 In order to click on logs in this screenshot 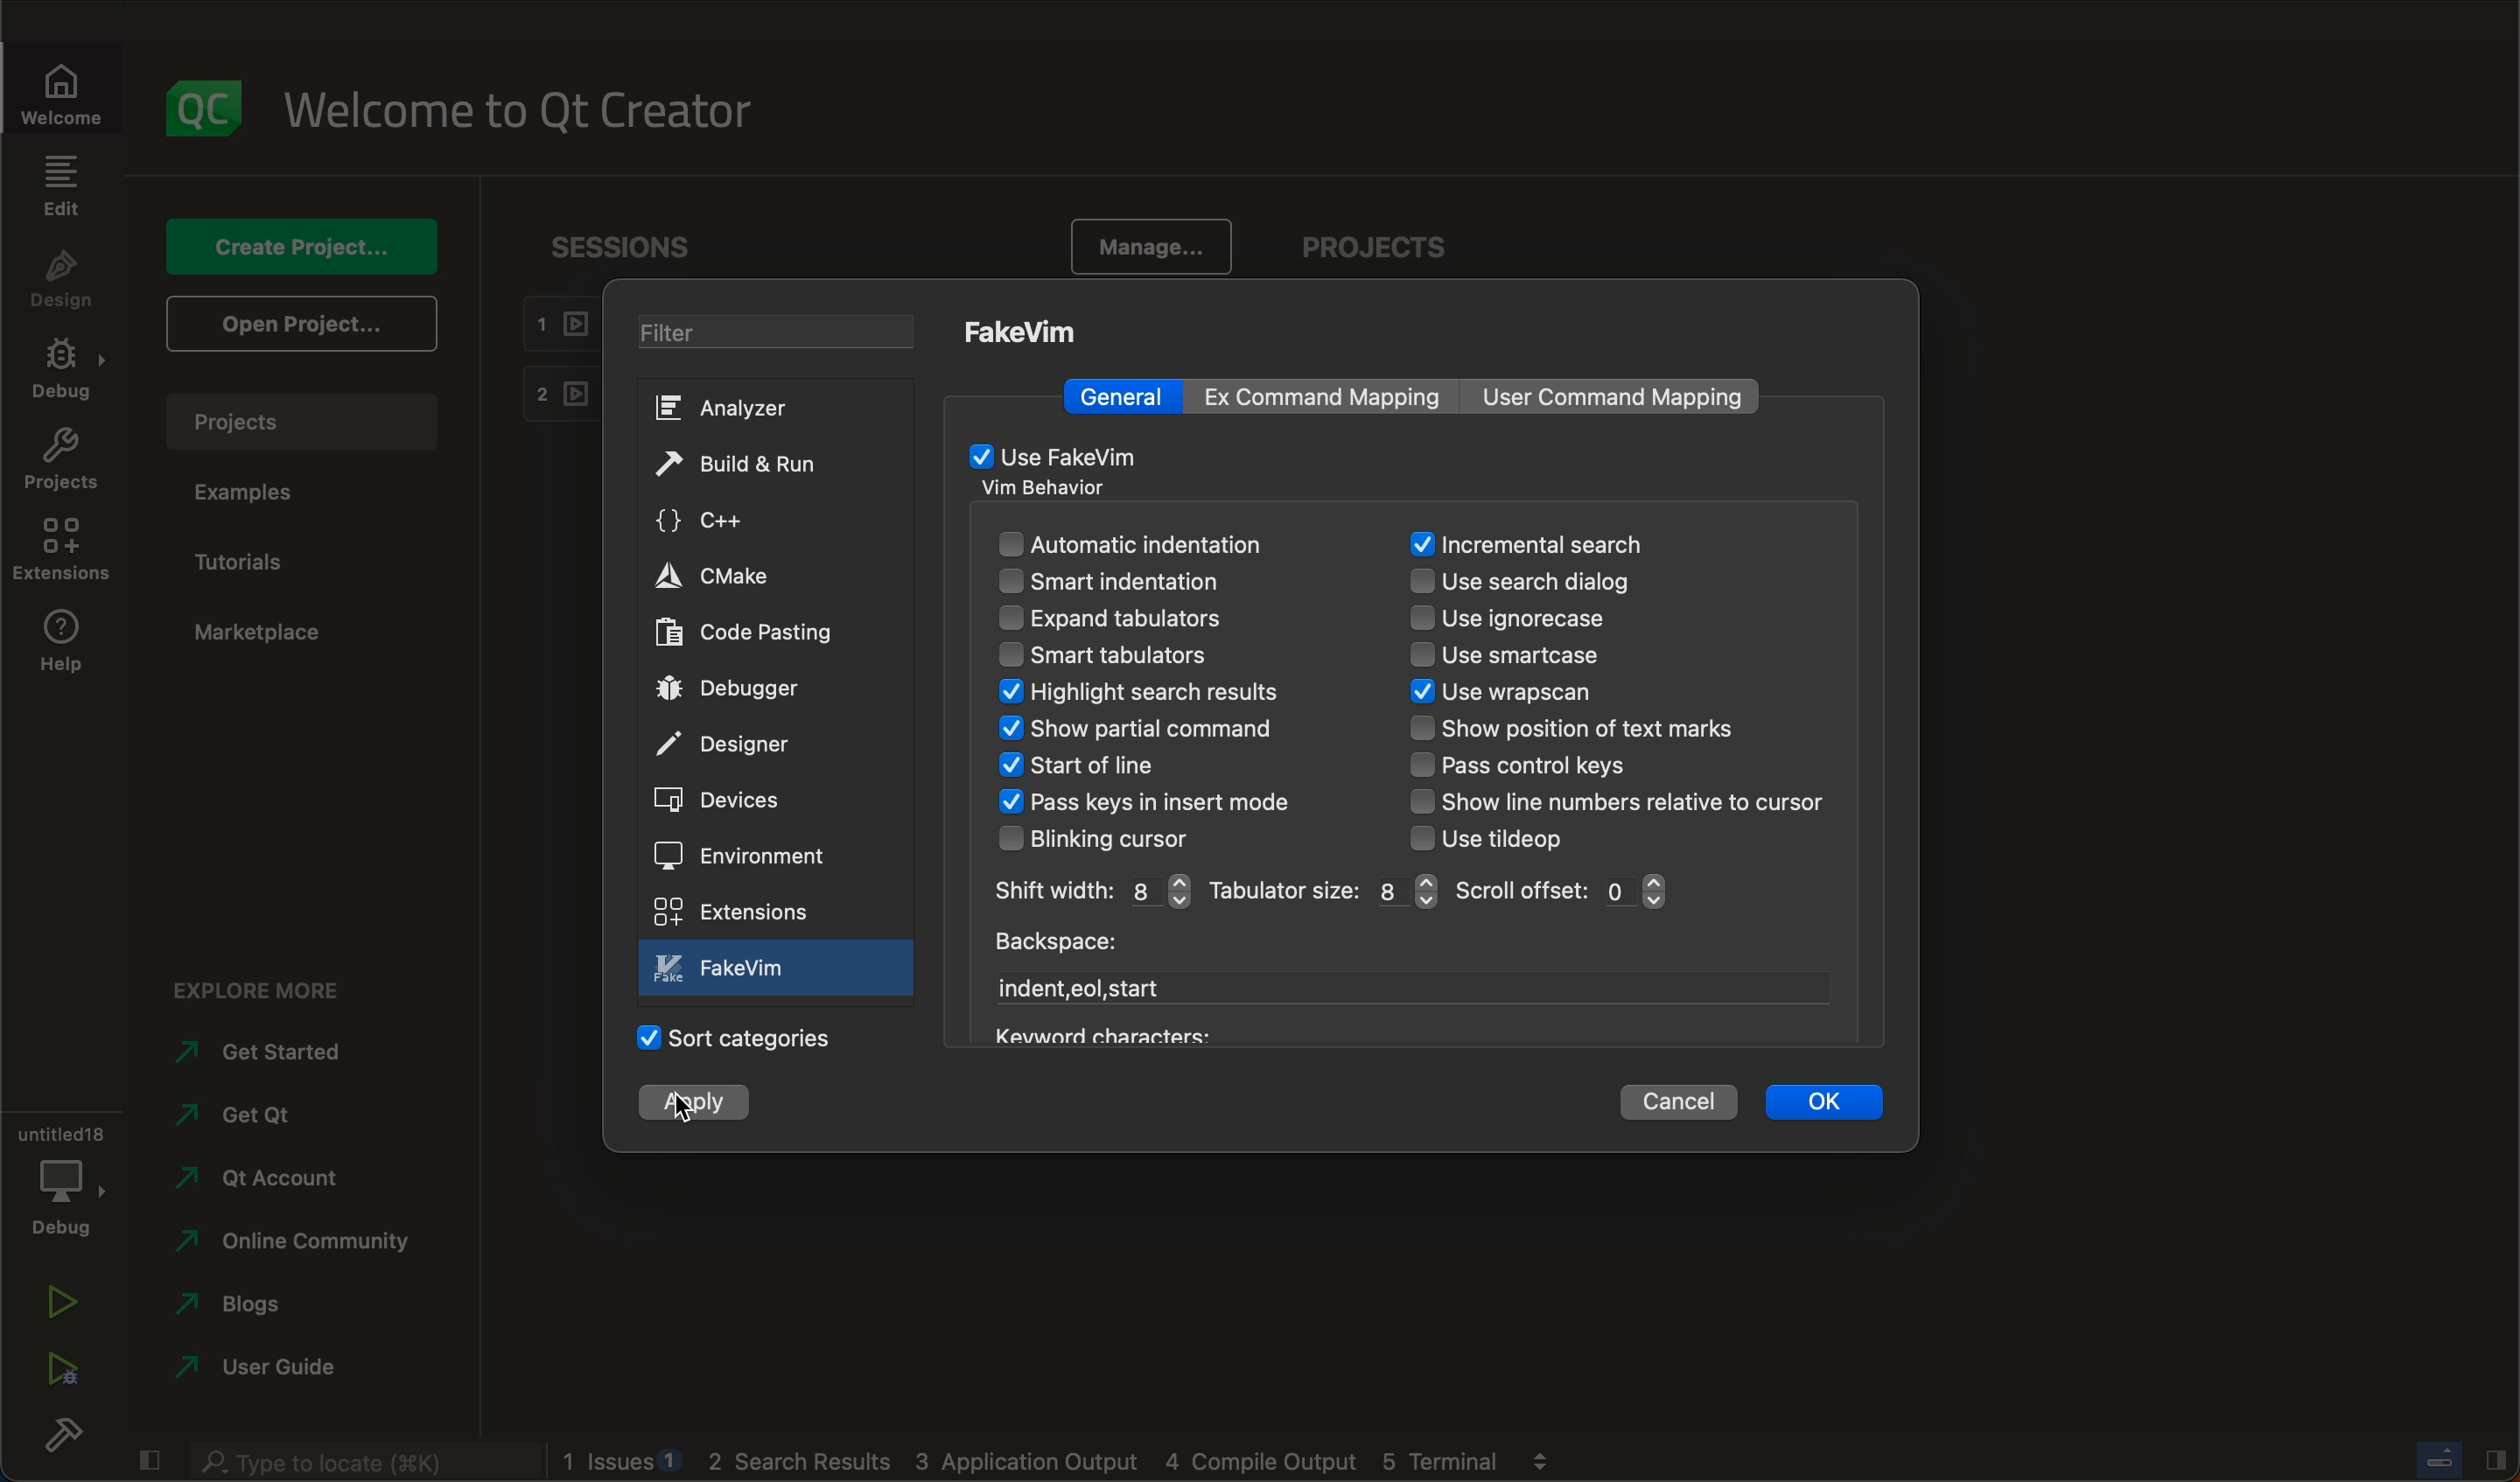, I will do `click(616, 1463)`.